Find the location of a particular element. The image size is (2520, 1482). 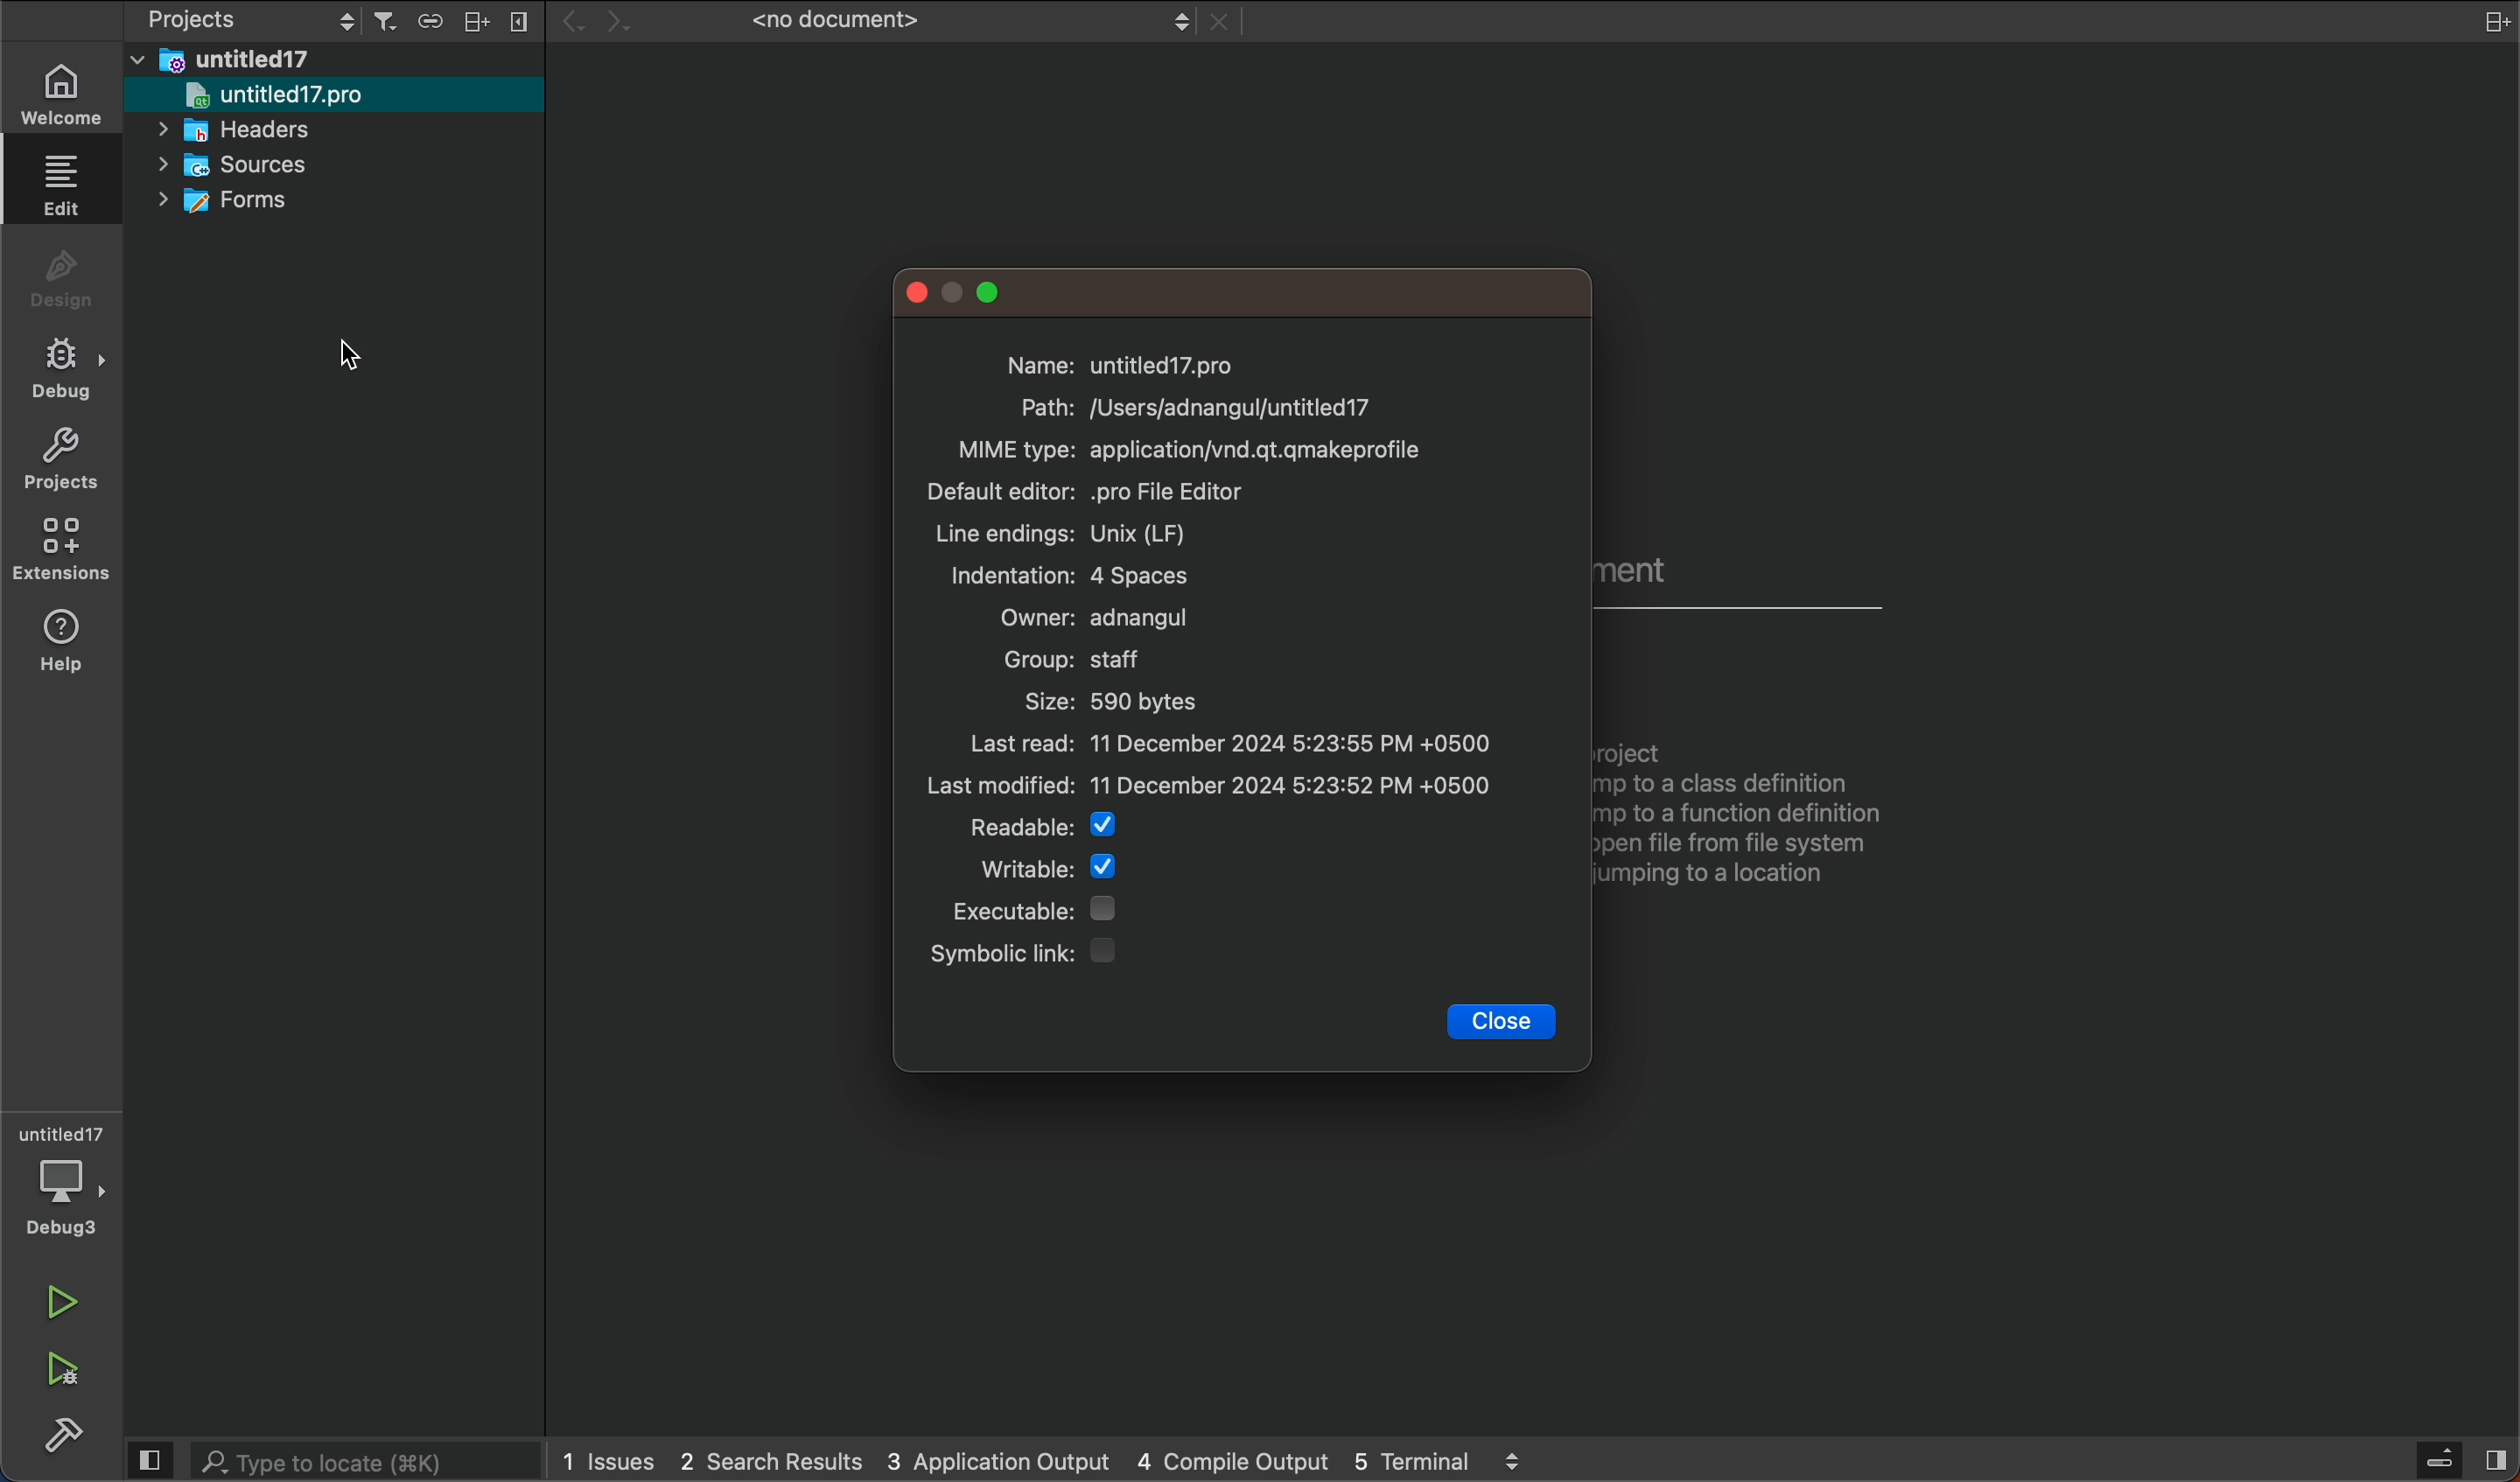

welcome is located at coordinates (73, 91).